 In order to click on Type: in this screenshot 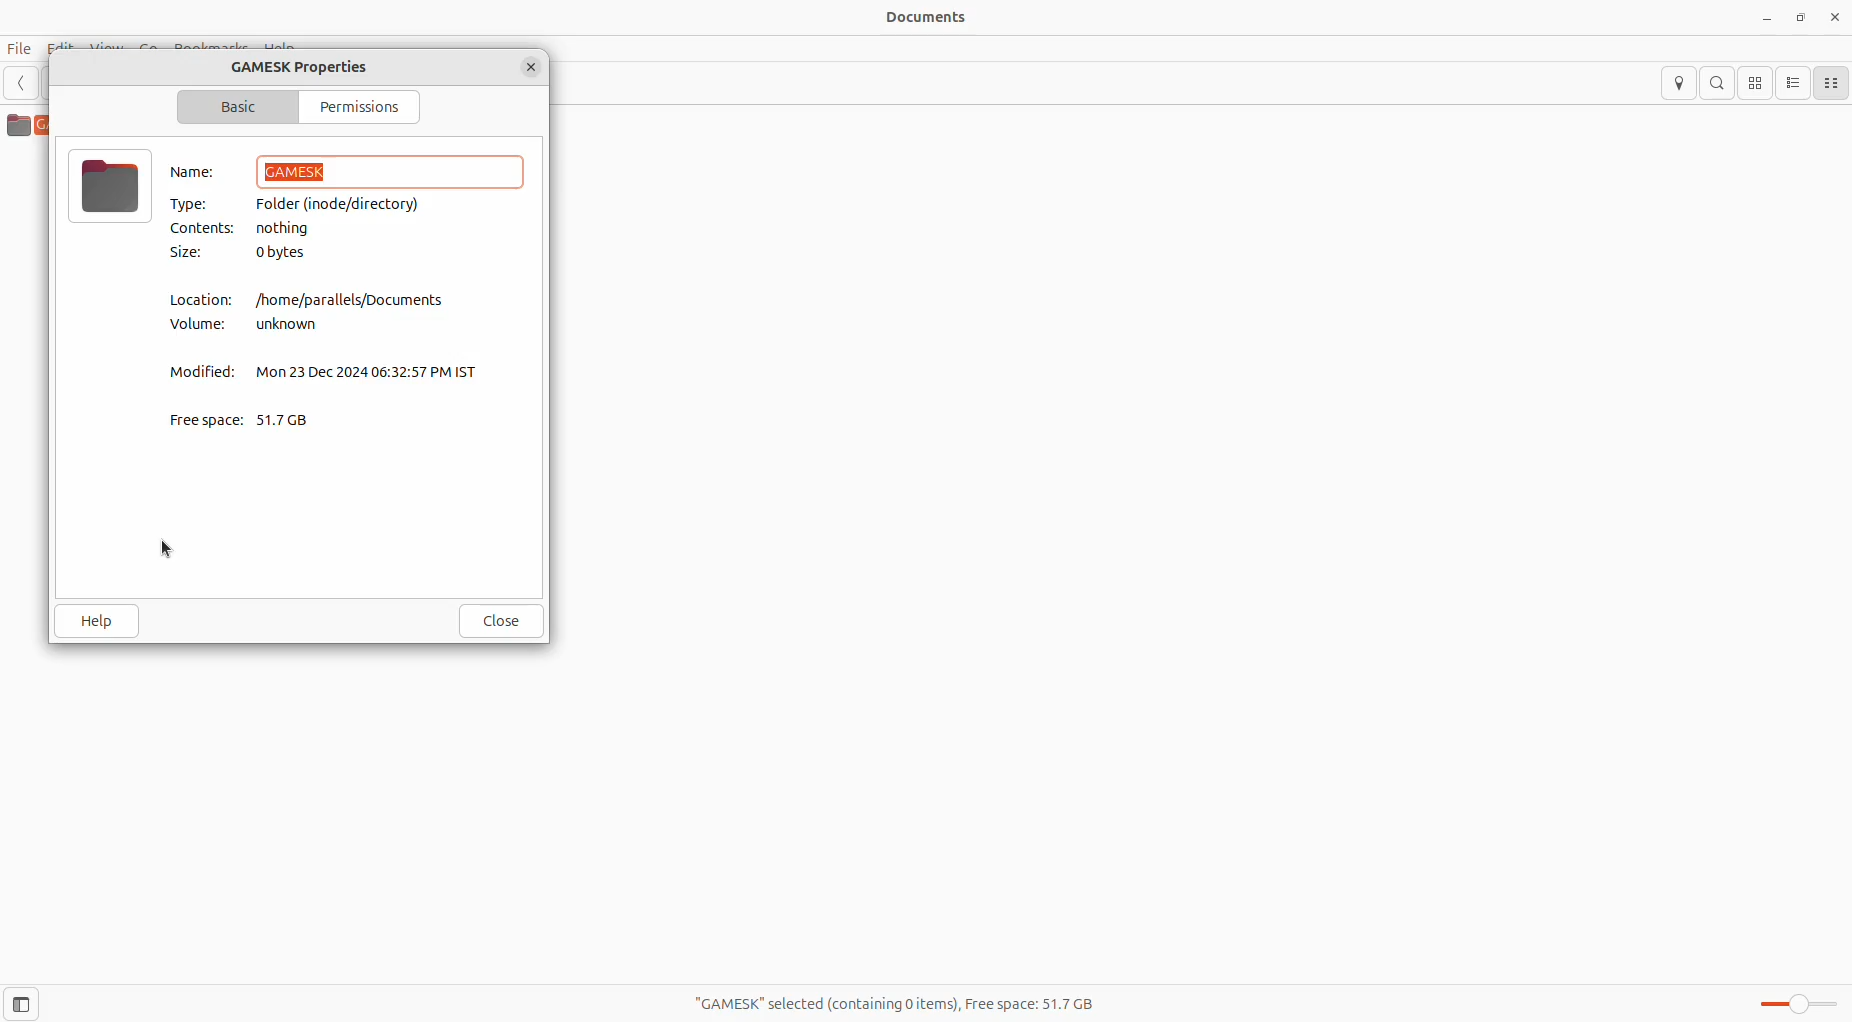, I will do `click(196, 202)`.